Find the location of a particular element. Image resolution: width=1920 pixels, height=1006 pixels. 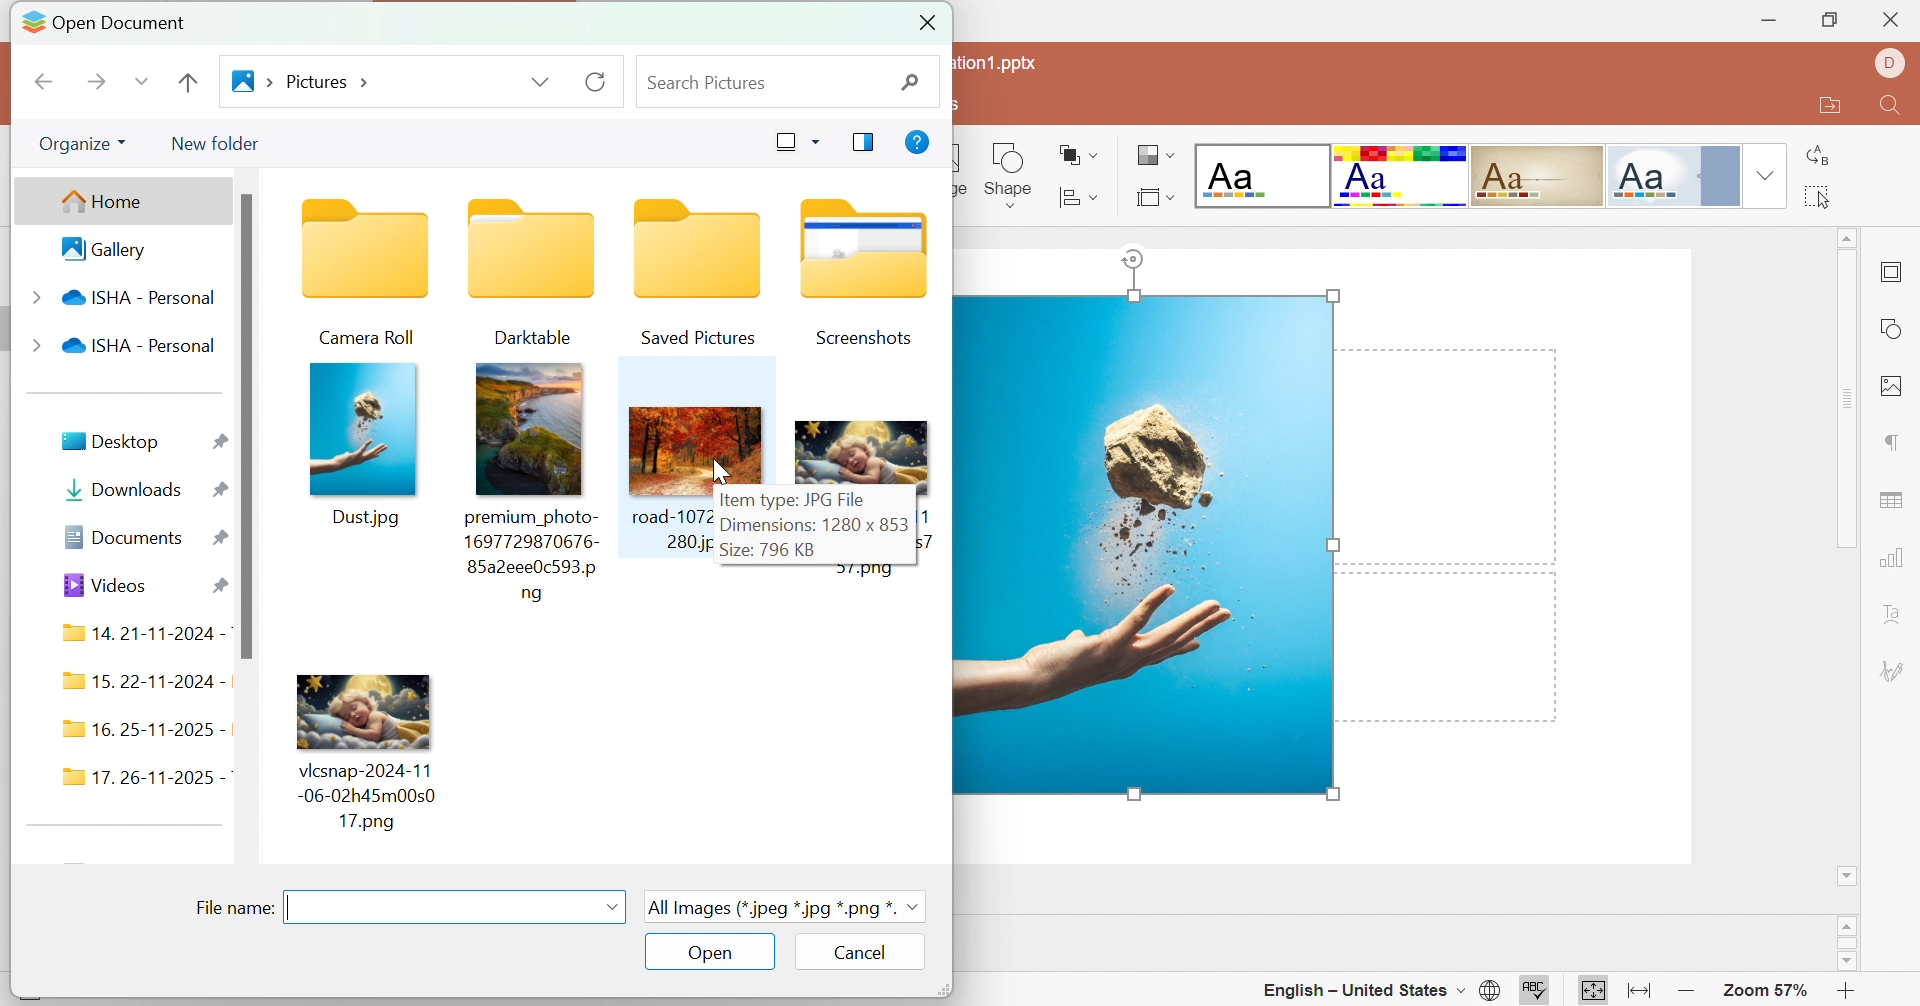

Pinned is located at coordinates (217, 443).